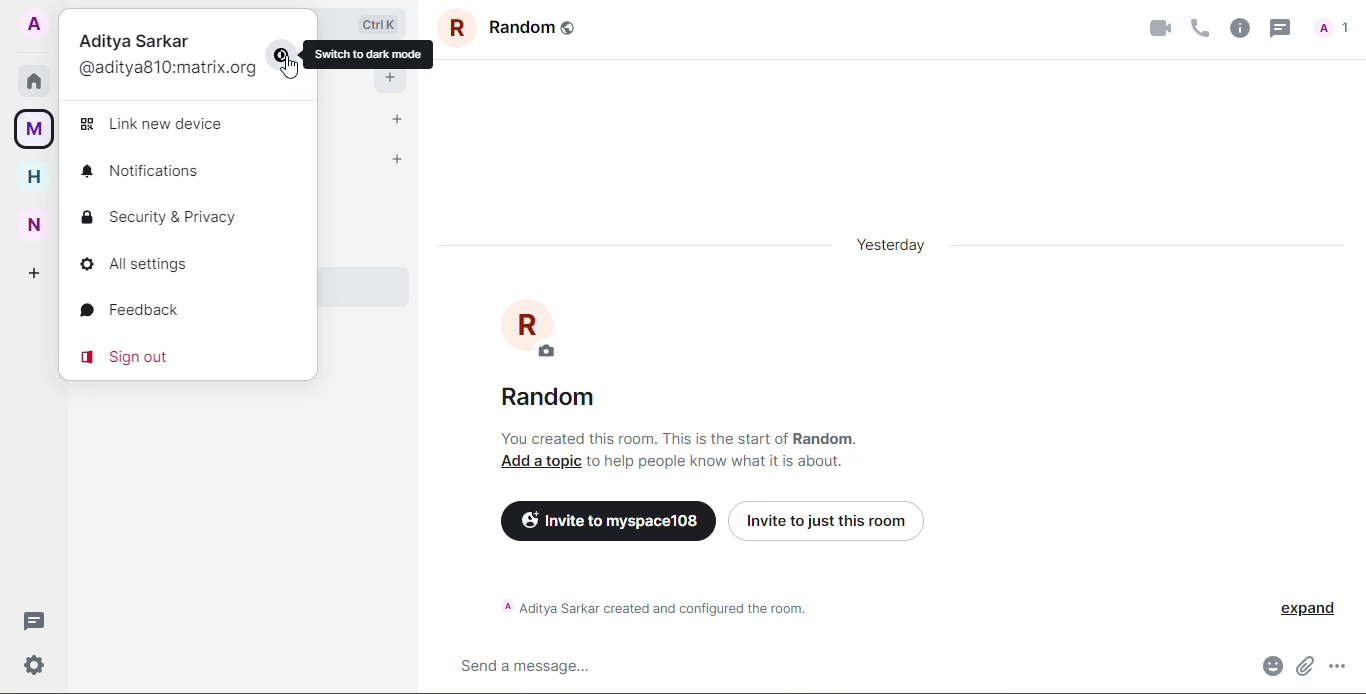  Describe the element at coordinates (607, 520) in the screenshot. I see `invite to myspace` at that location.